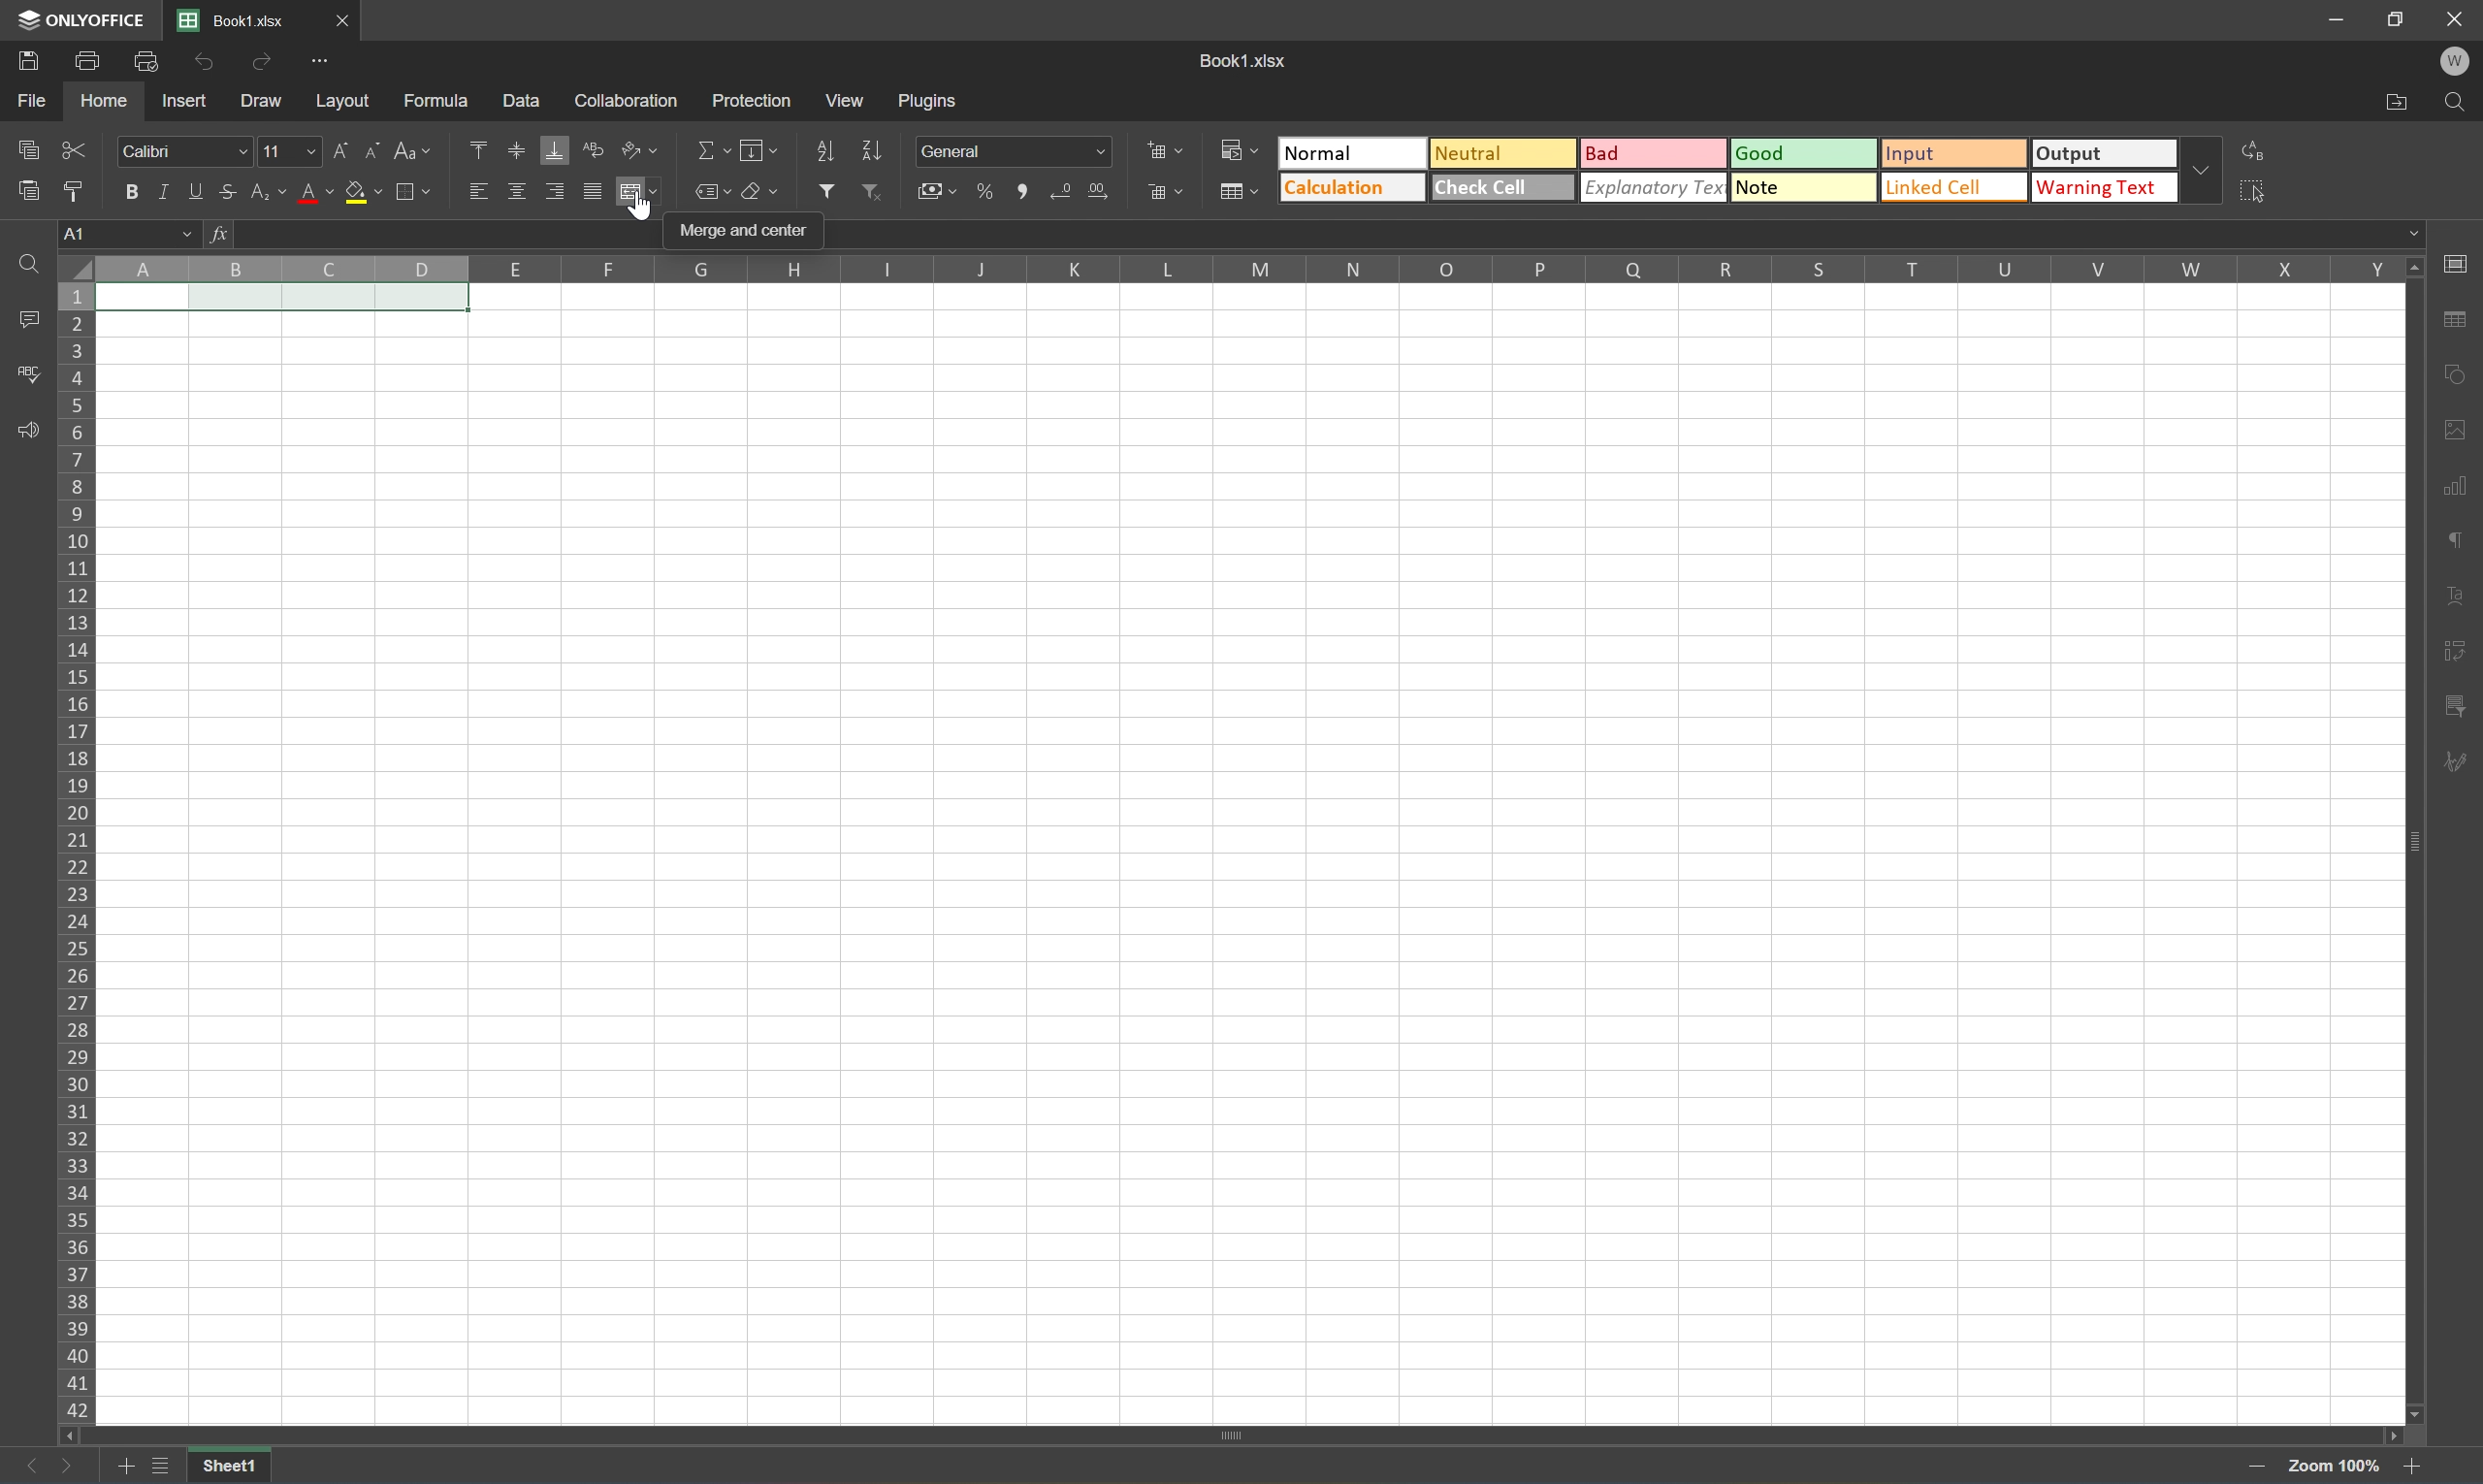 The image size is (2483, 1484). I want to click on Select all, so click(2259, 194).